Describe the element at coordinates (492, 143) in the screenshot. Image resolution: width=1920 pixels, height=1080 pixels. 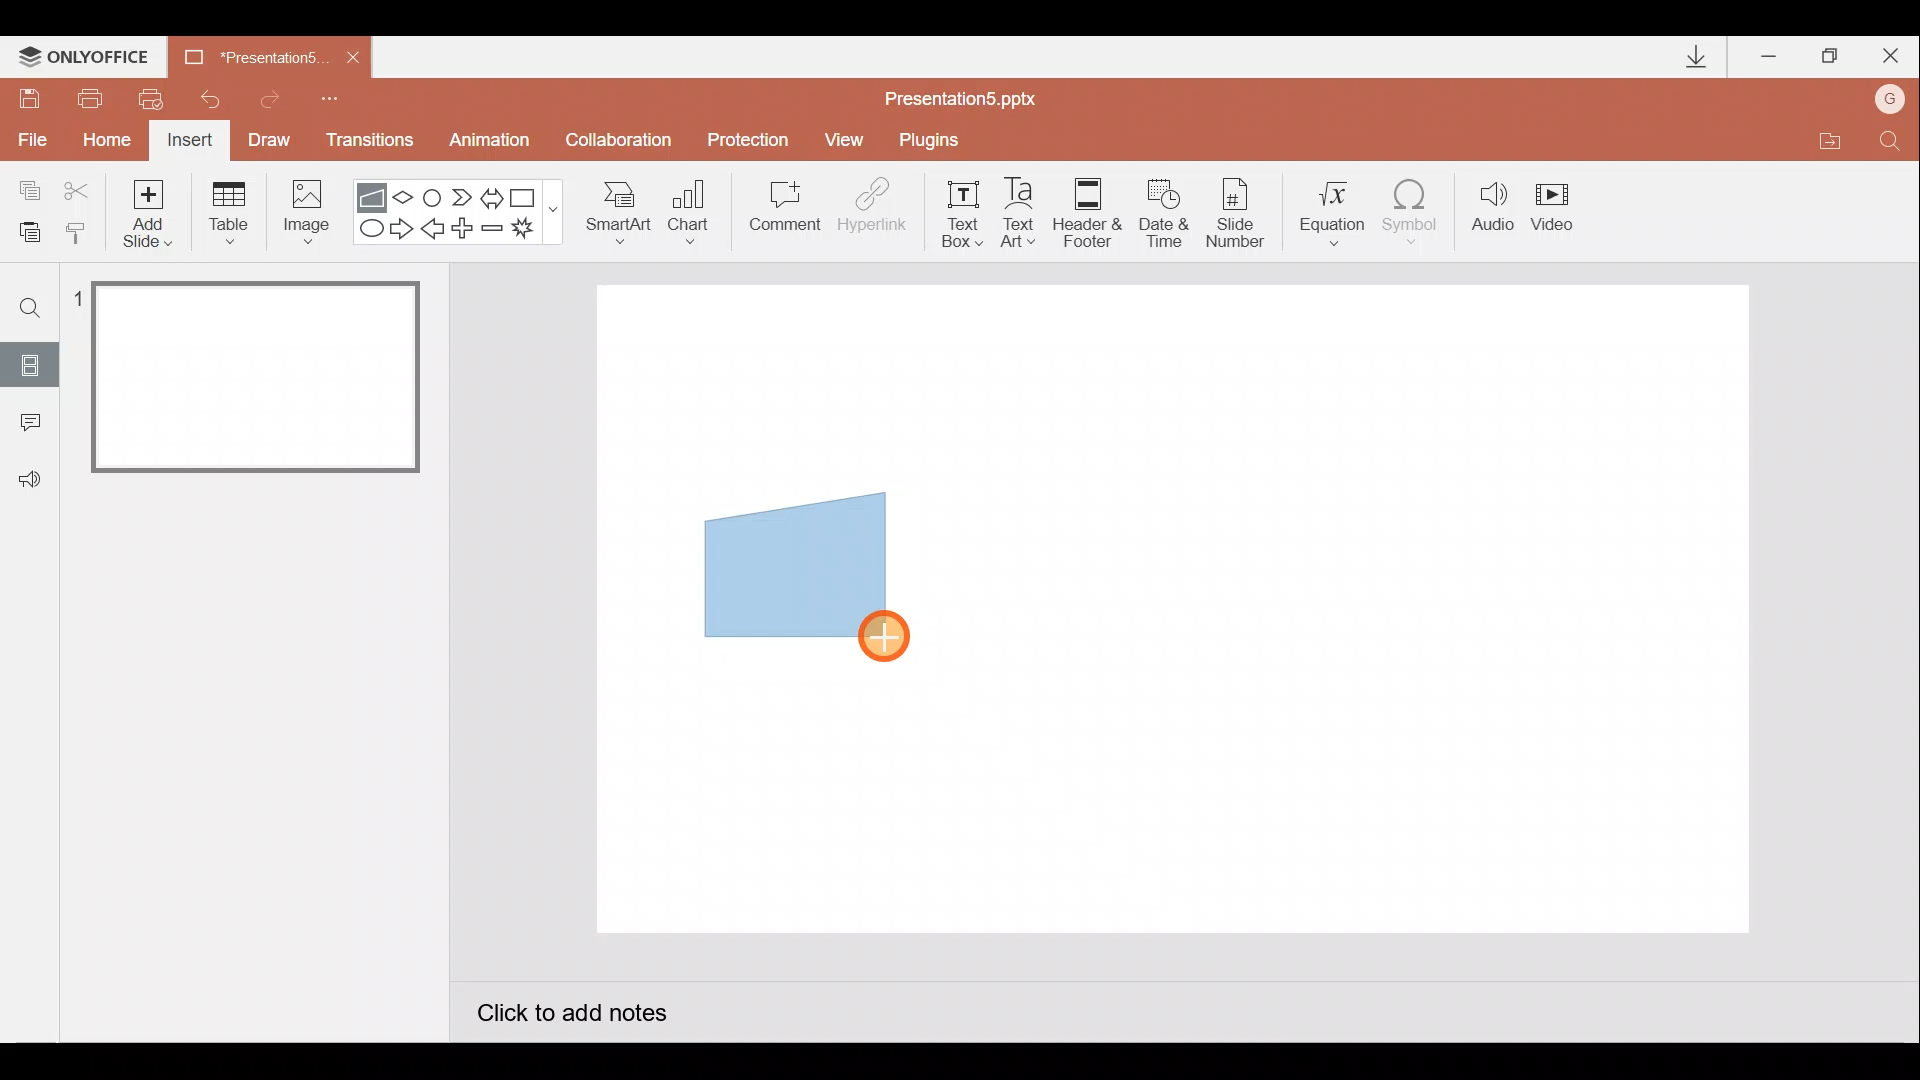
I see `Animation` at that location.